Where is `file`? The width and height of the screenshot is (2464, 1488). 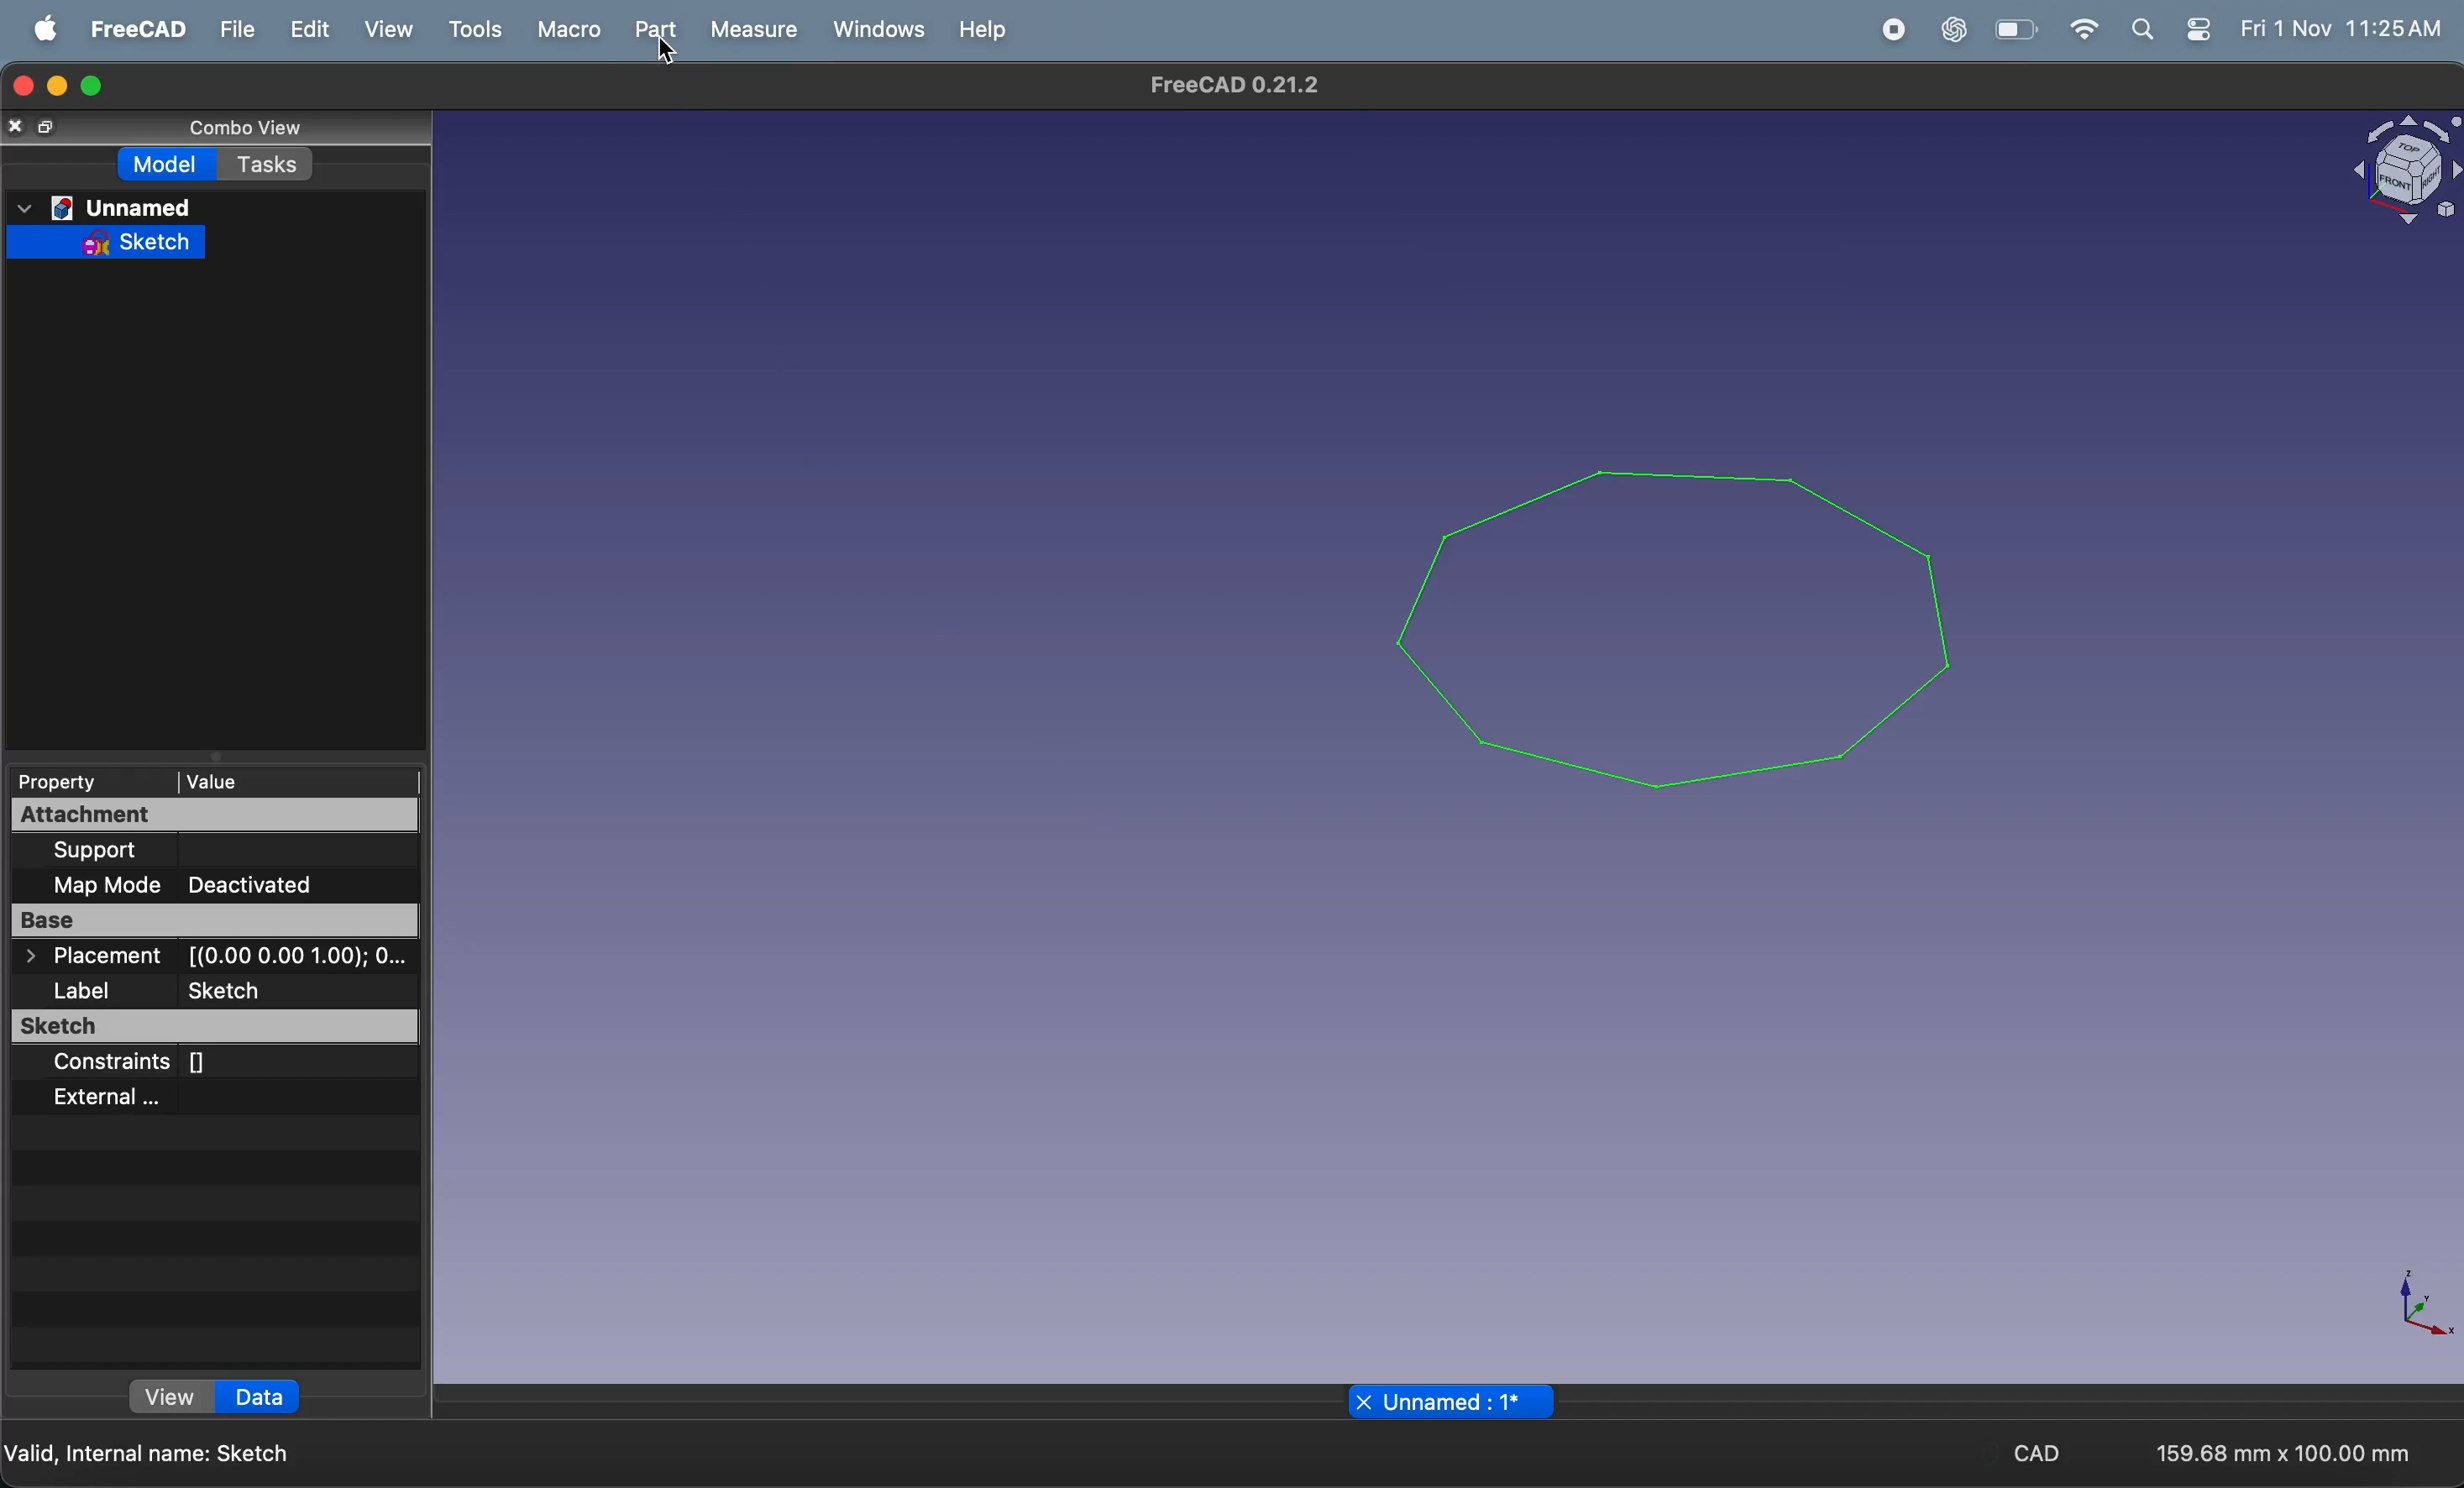 file is located at coordinates (228, 31).